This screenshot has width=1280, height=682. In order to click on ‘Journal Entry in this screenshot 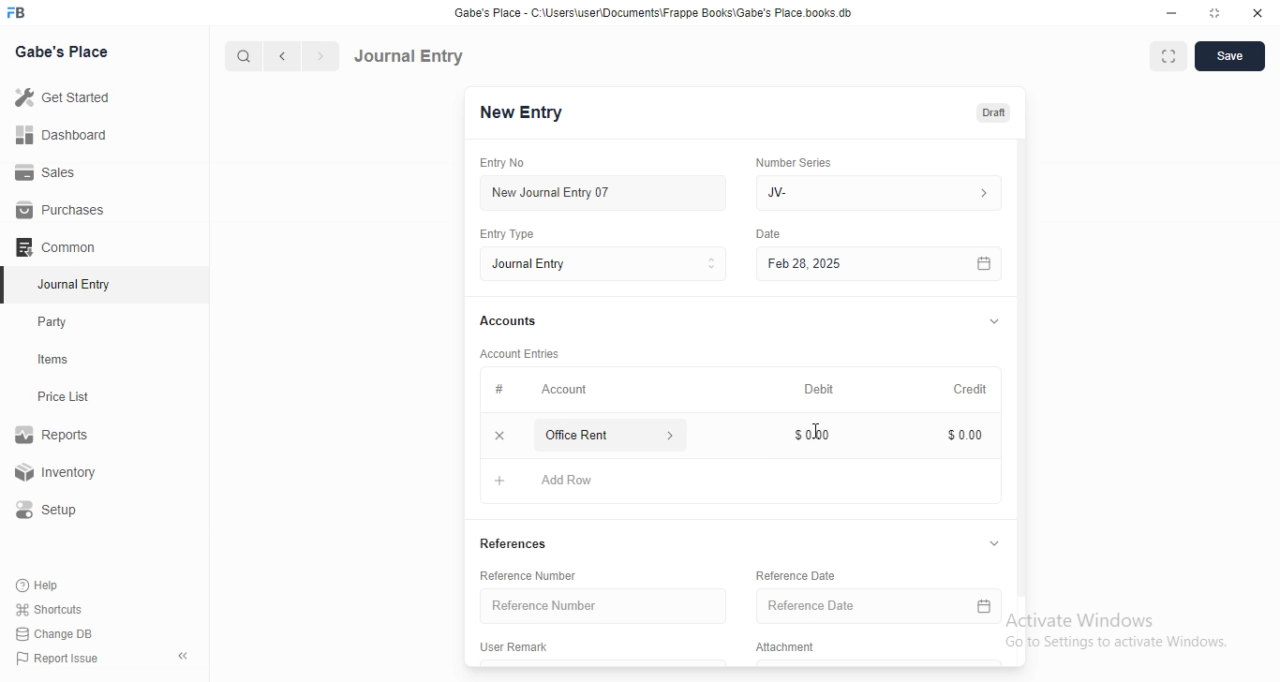, I will do `click(77, 284)`.